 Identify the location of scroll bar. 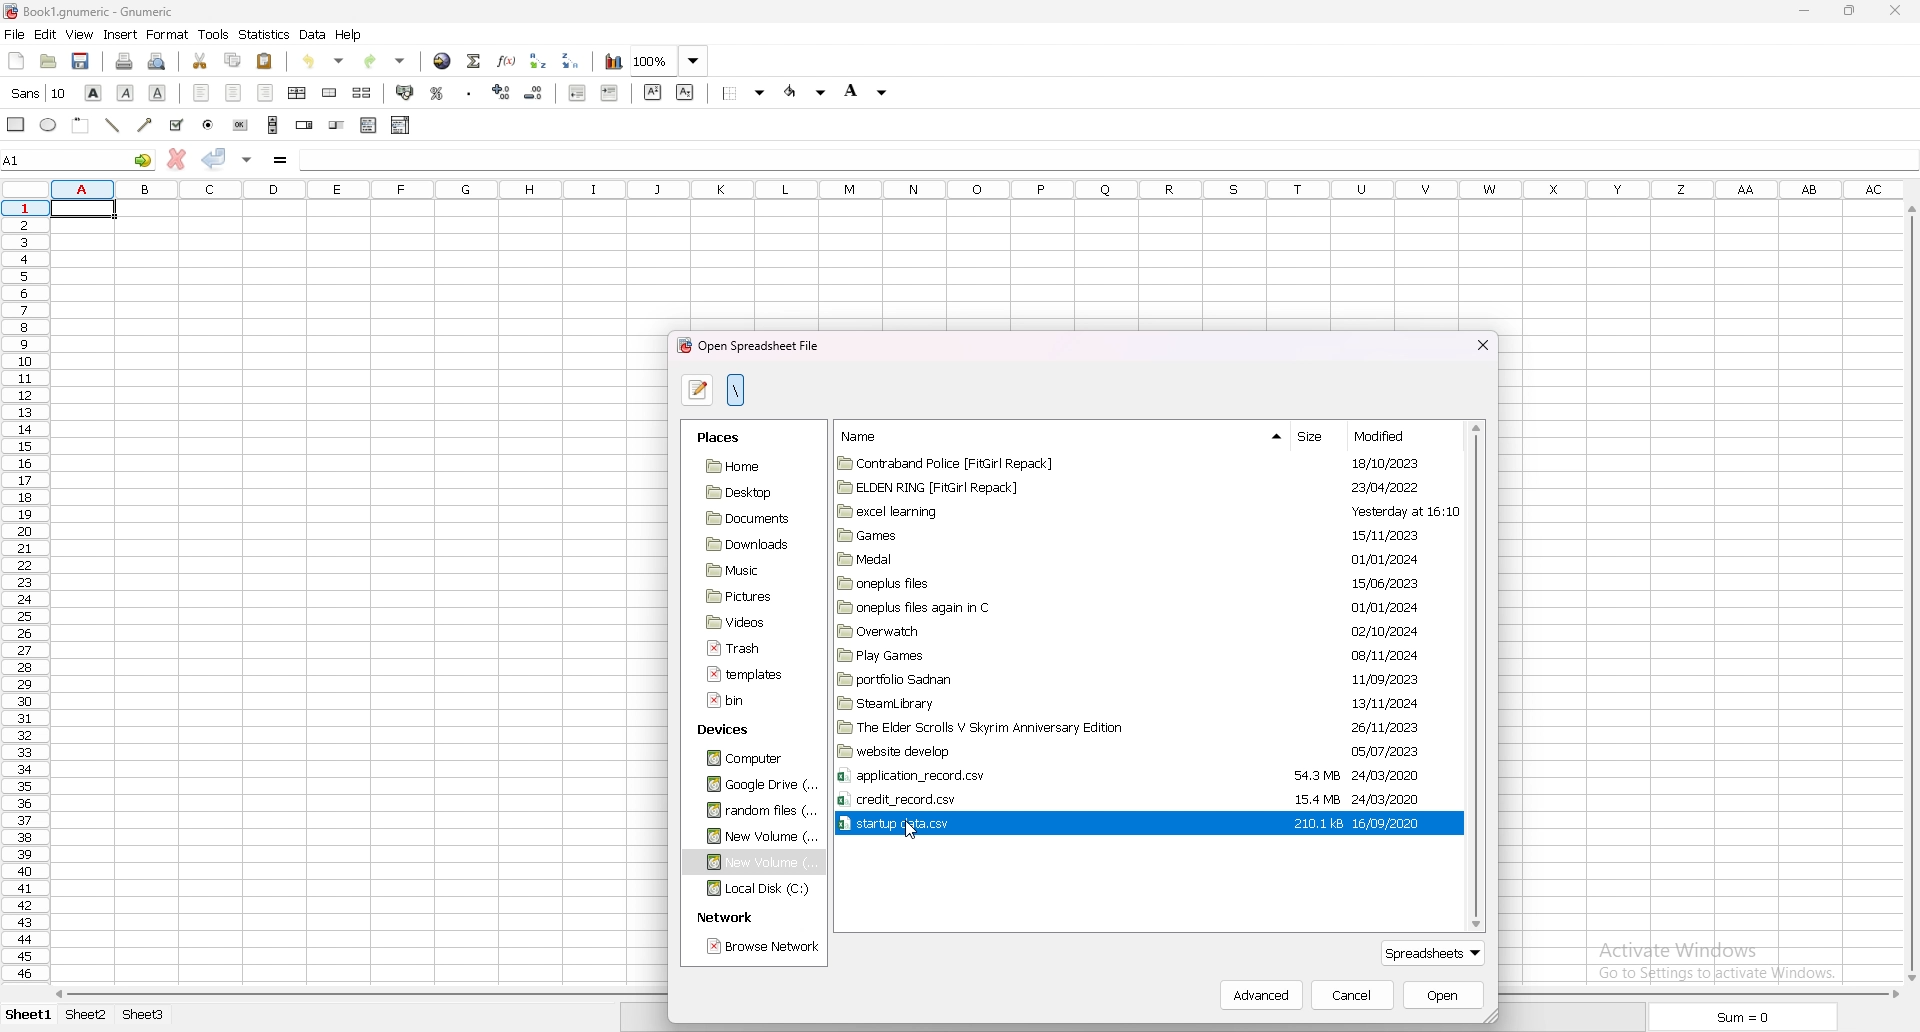
(273, 124).